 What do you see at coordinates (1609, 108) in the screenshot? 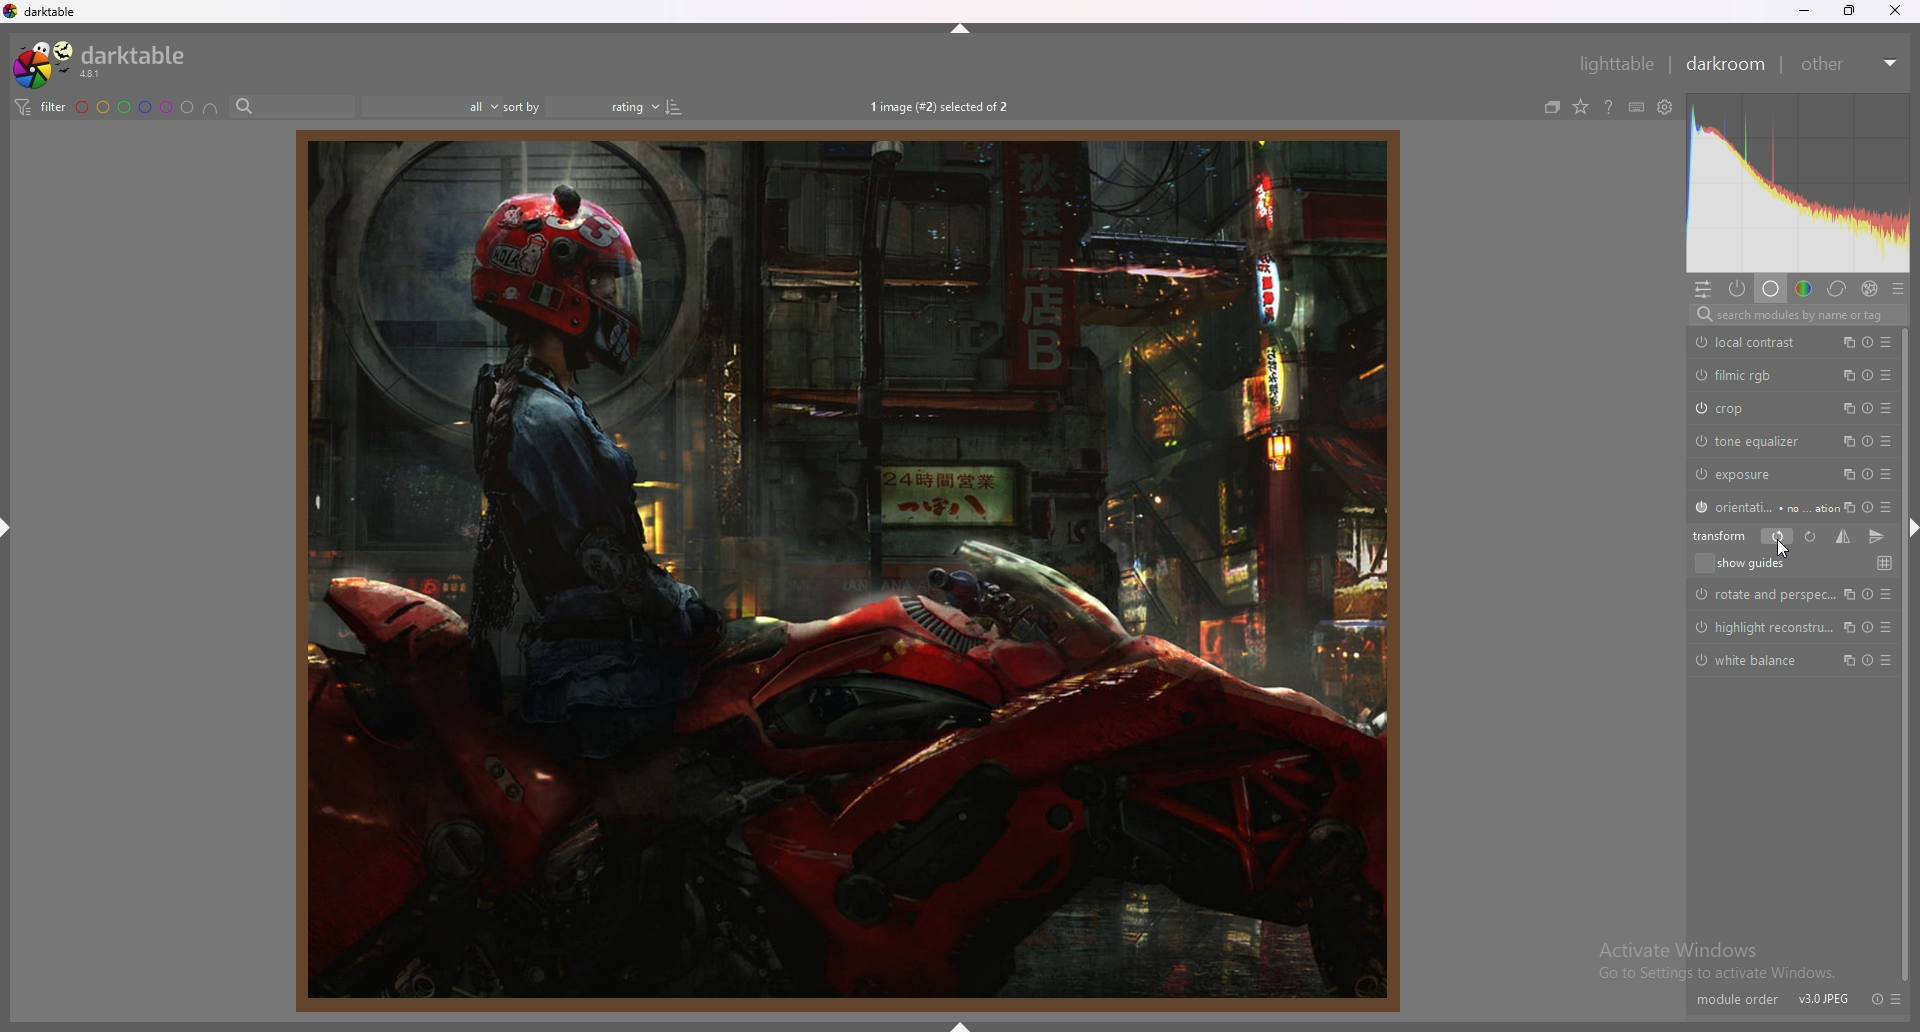
I see `get help` at bounding box center [1609, 108].